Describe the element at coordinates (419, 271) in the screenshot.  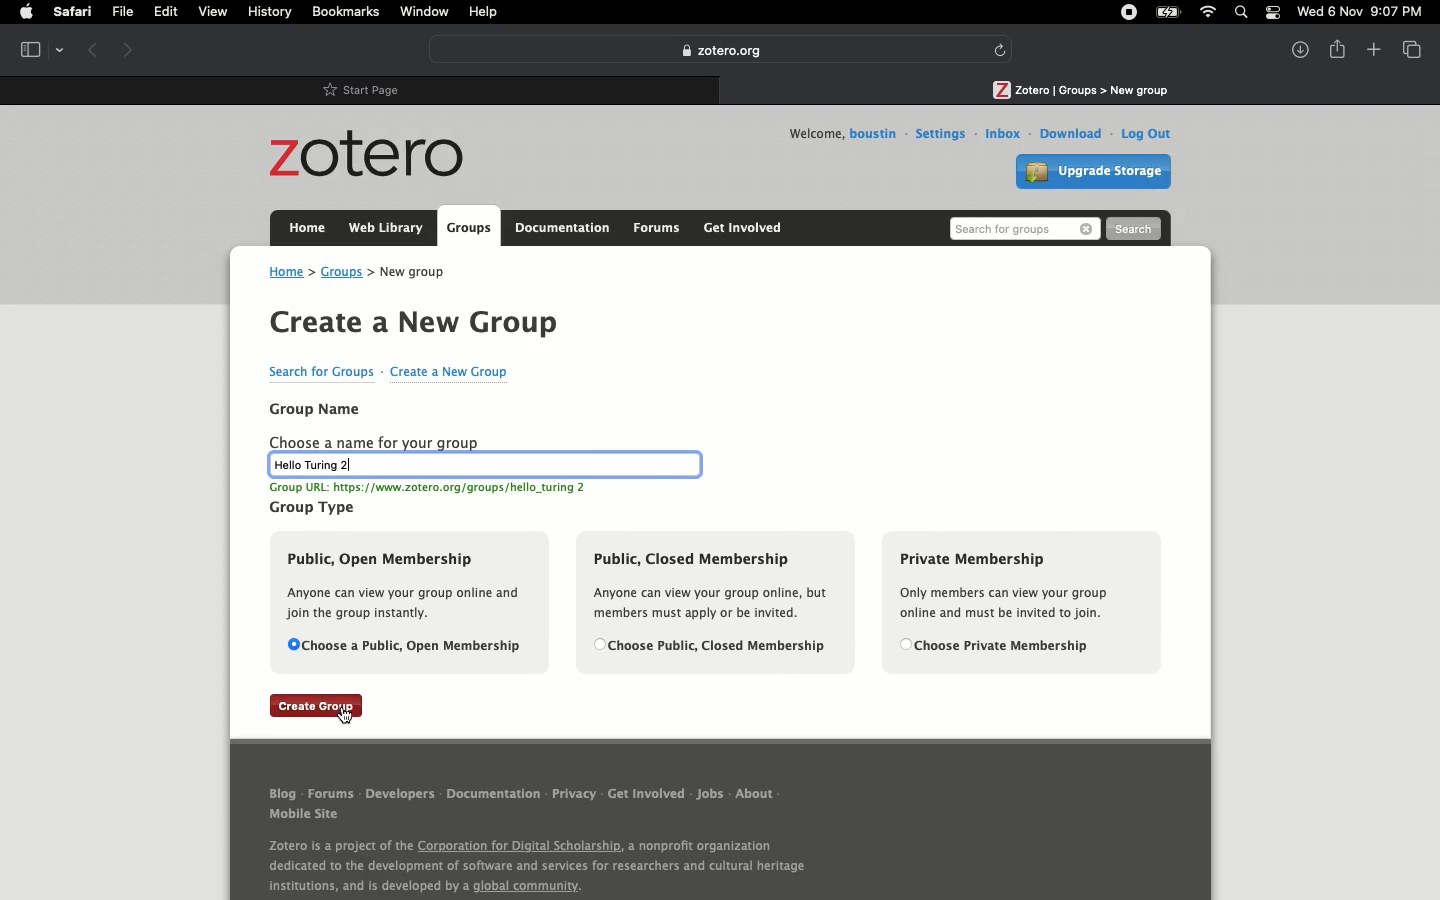
I see `New group` at that location.